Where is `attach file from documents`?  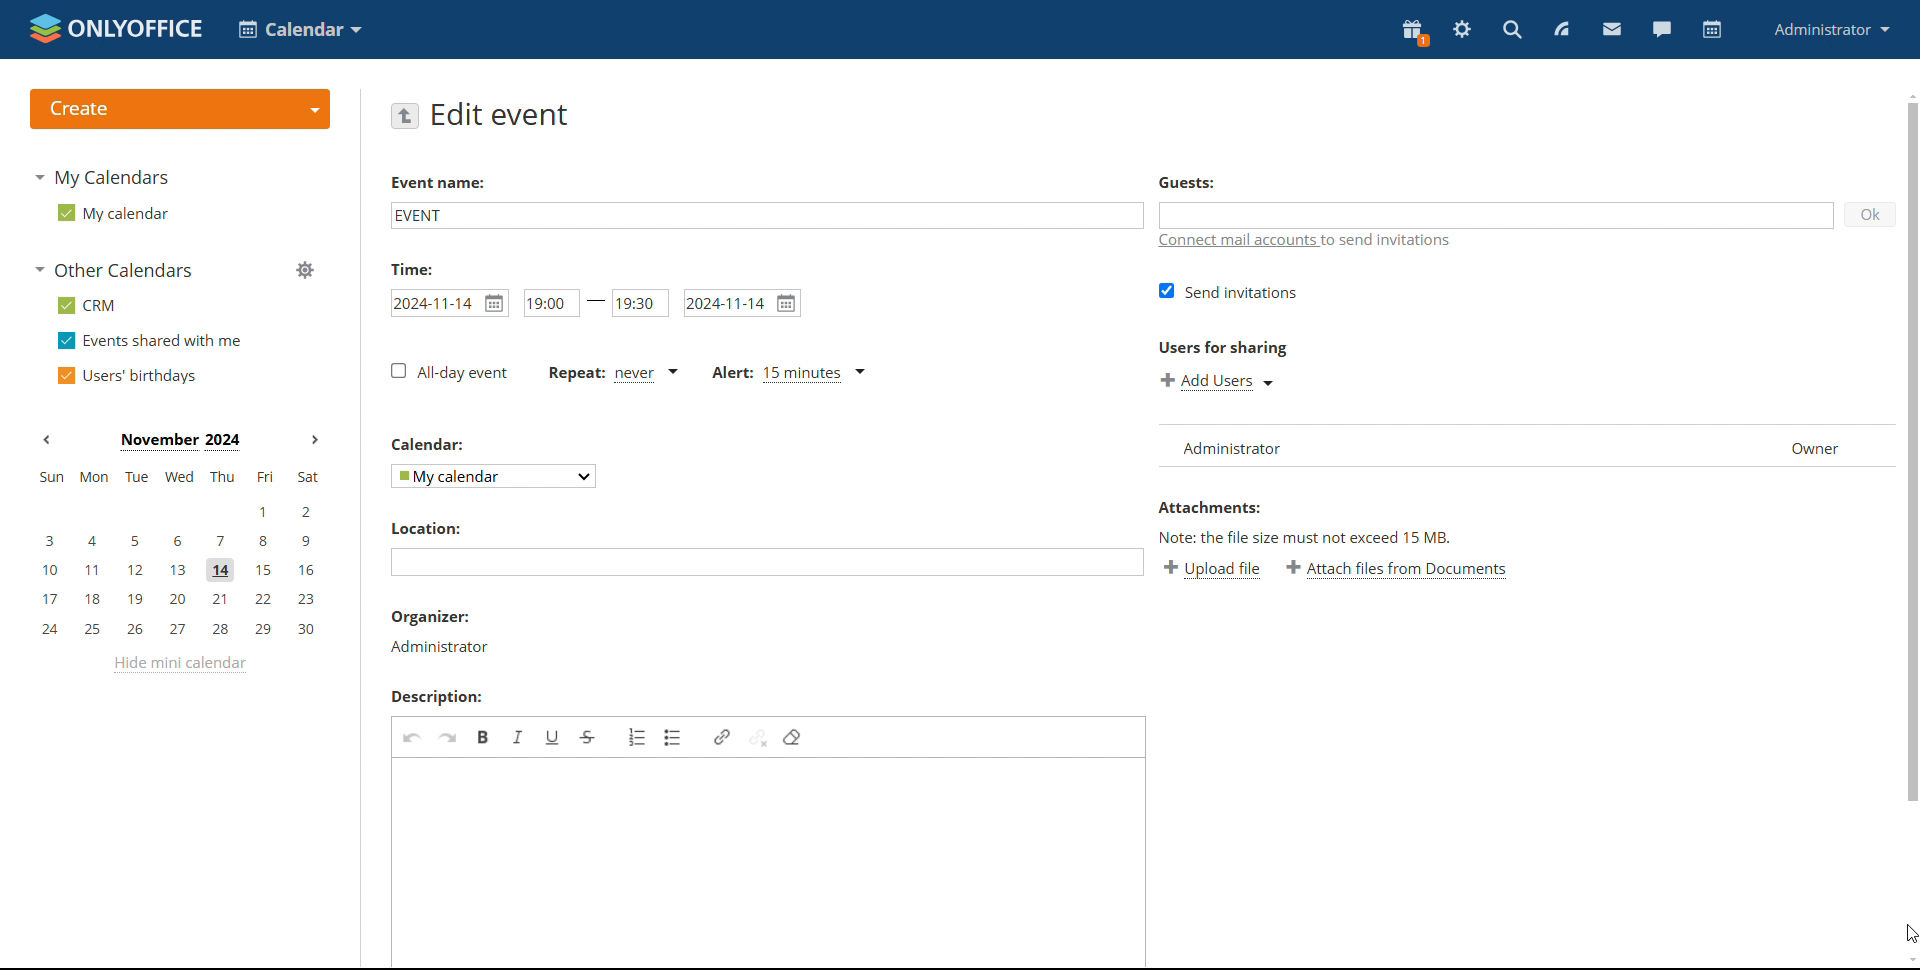 attach file from documents is located at coordinates (1397, 570).